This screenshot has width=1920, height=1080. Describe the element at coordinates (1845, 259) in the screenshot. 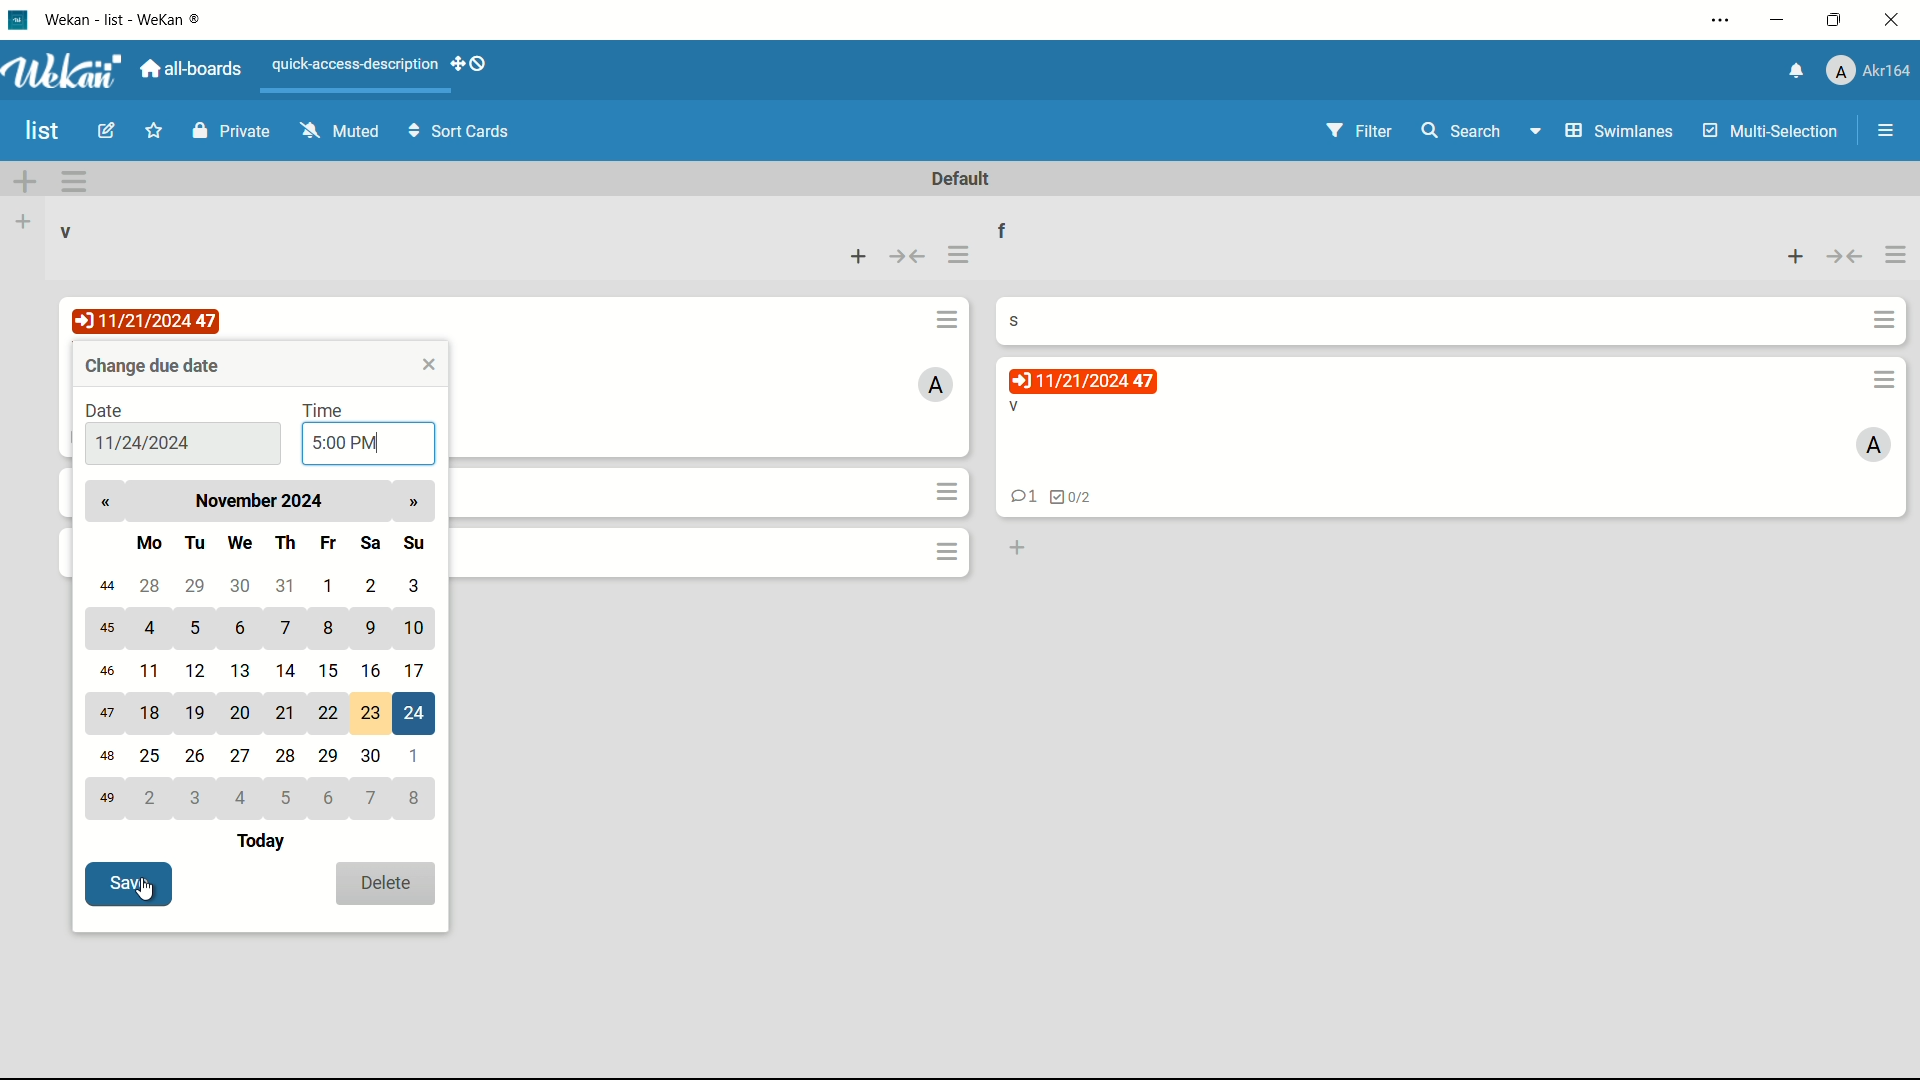

I see `collapse` at that location.